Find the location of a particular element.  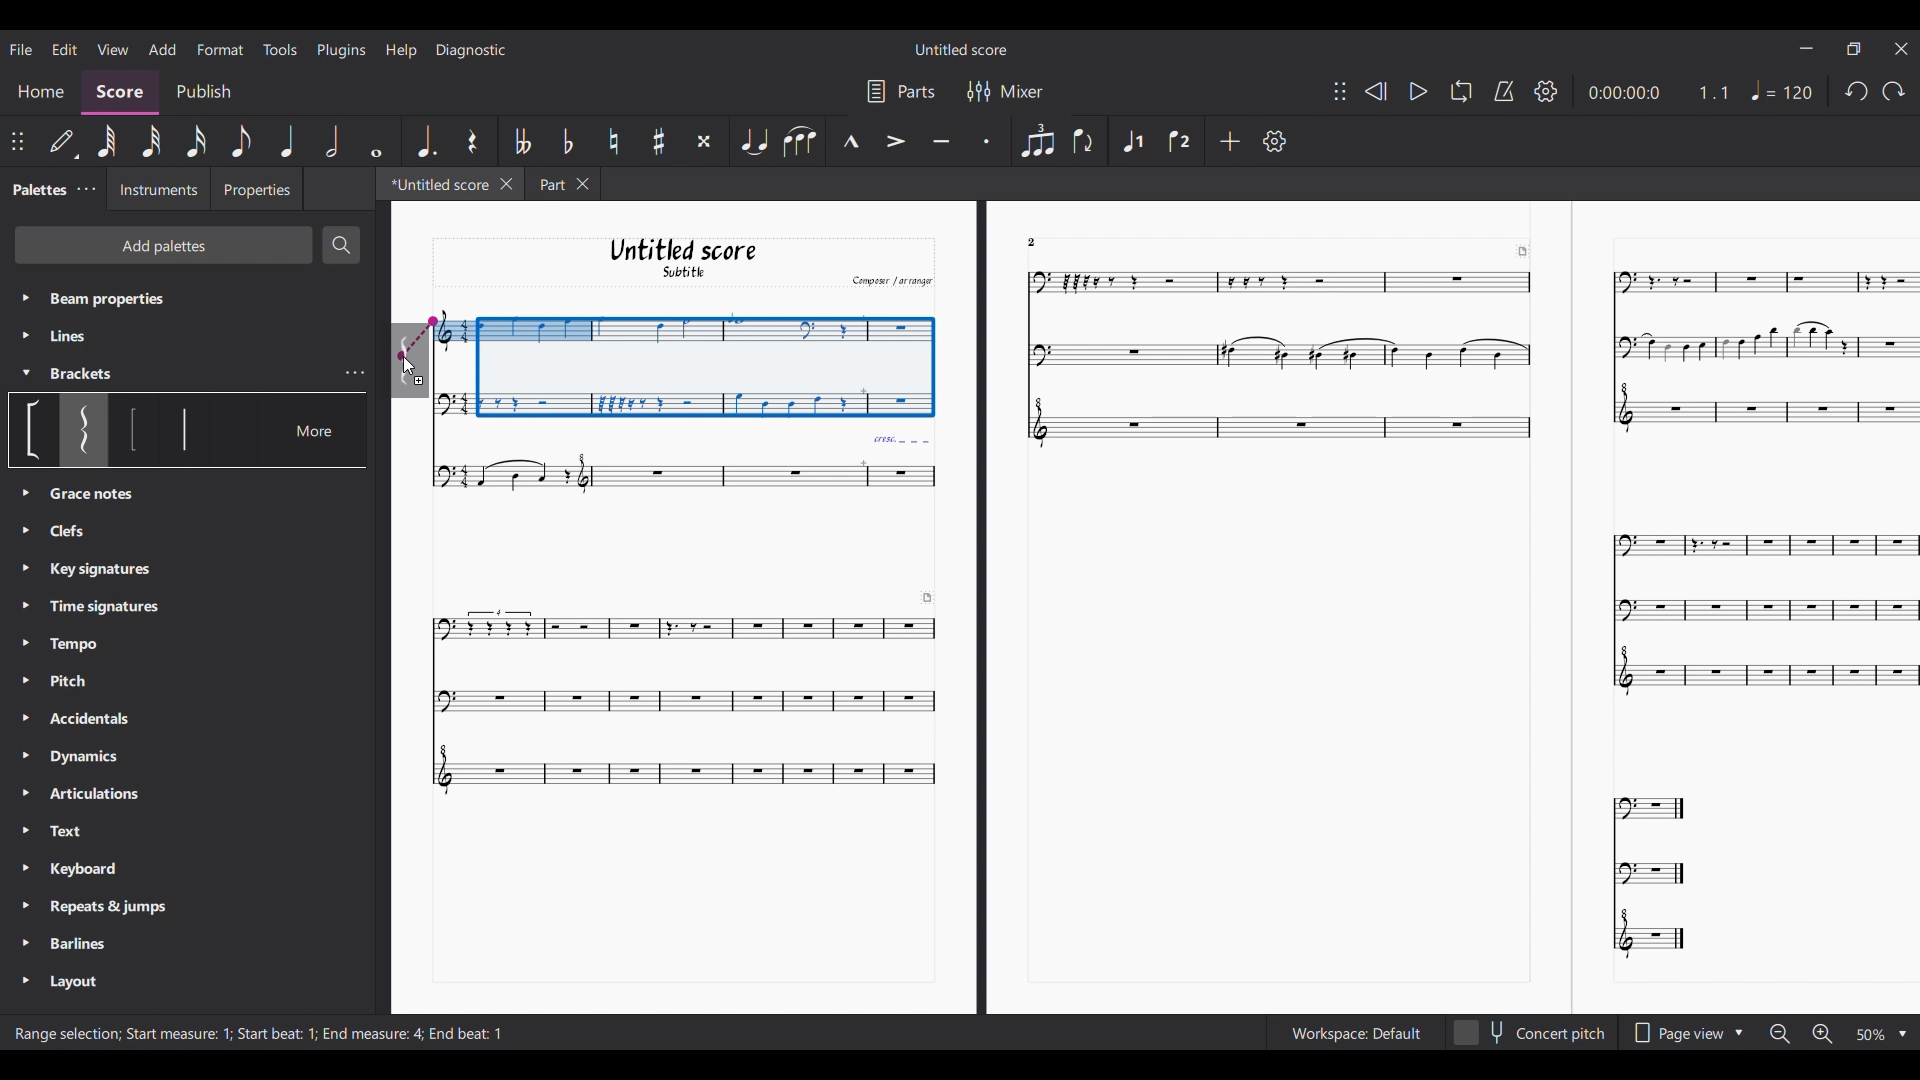

 is located at coordinates (21, 983).